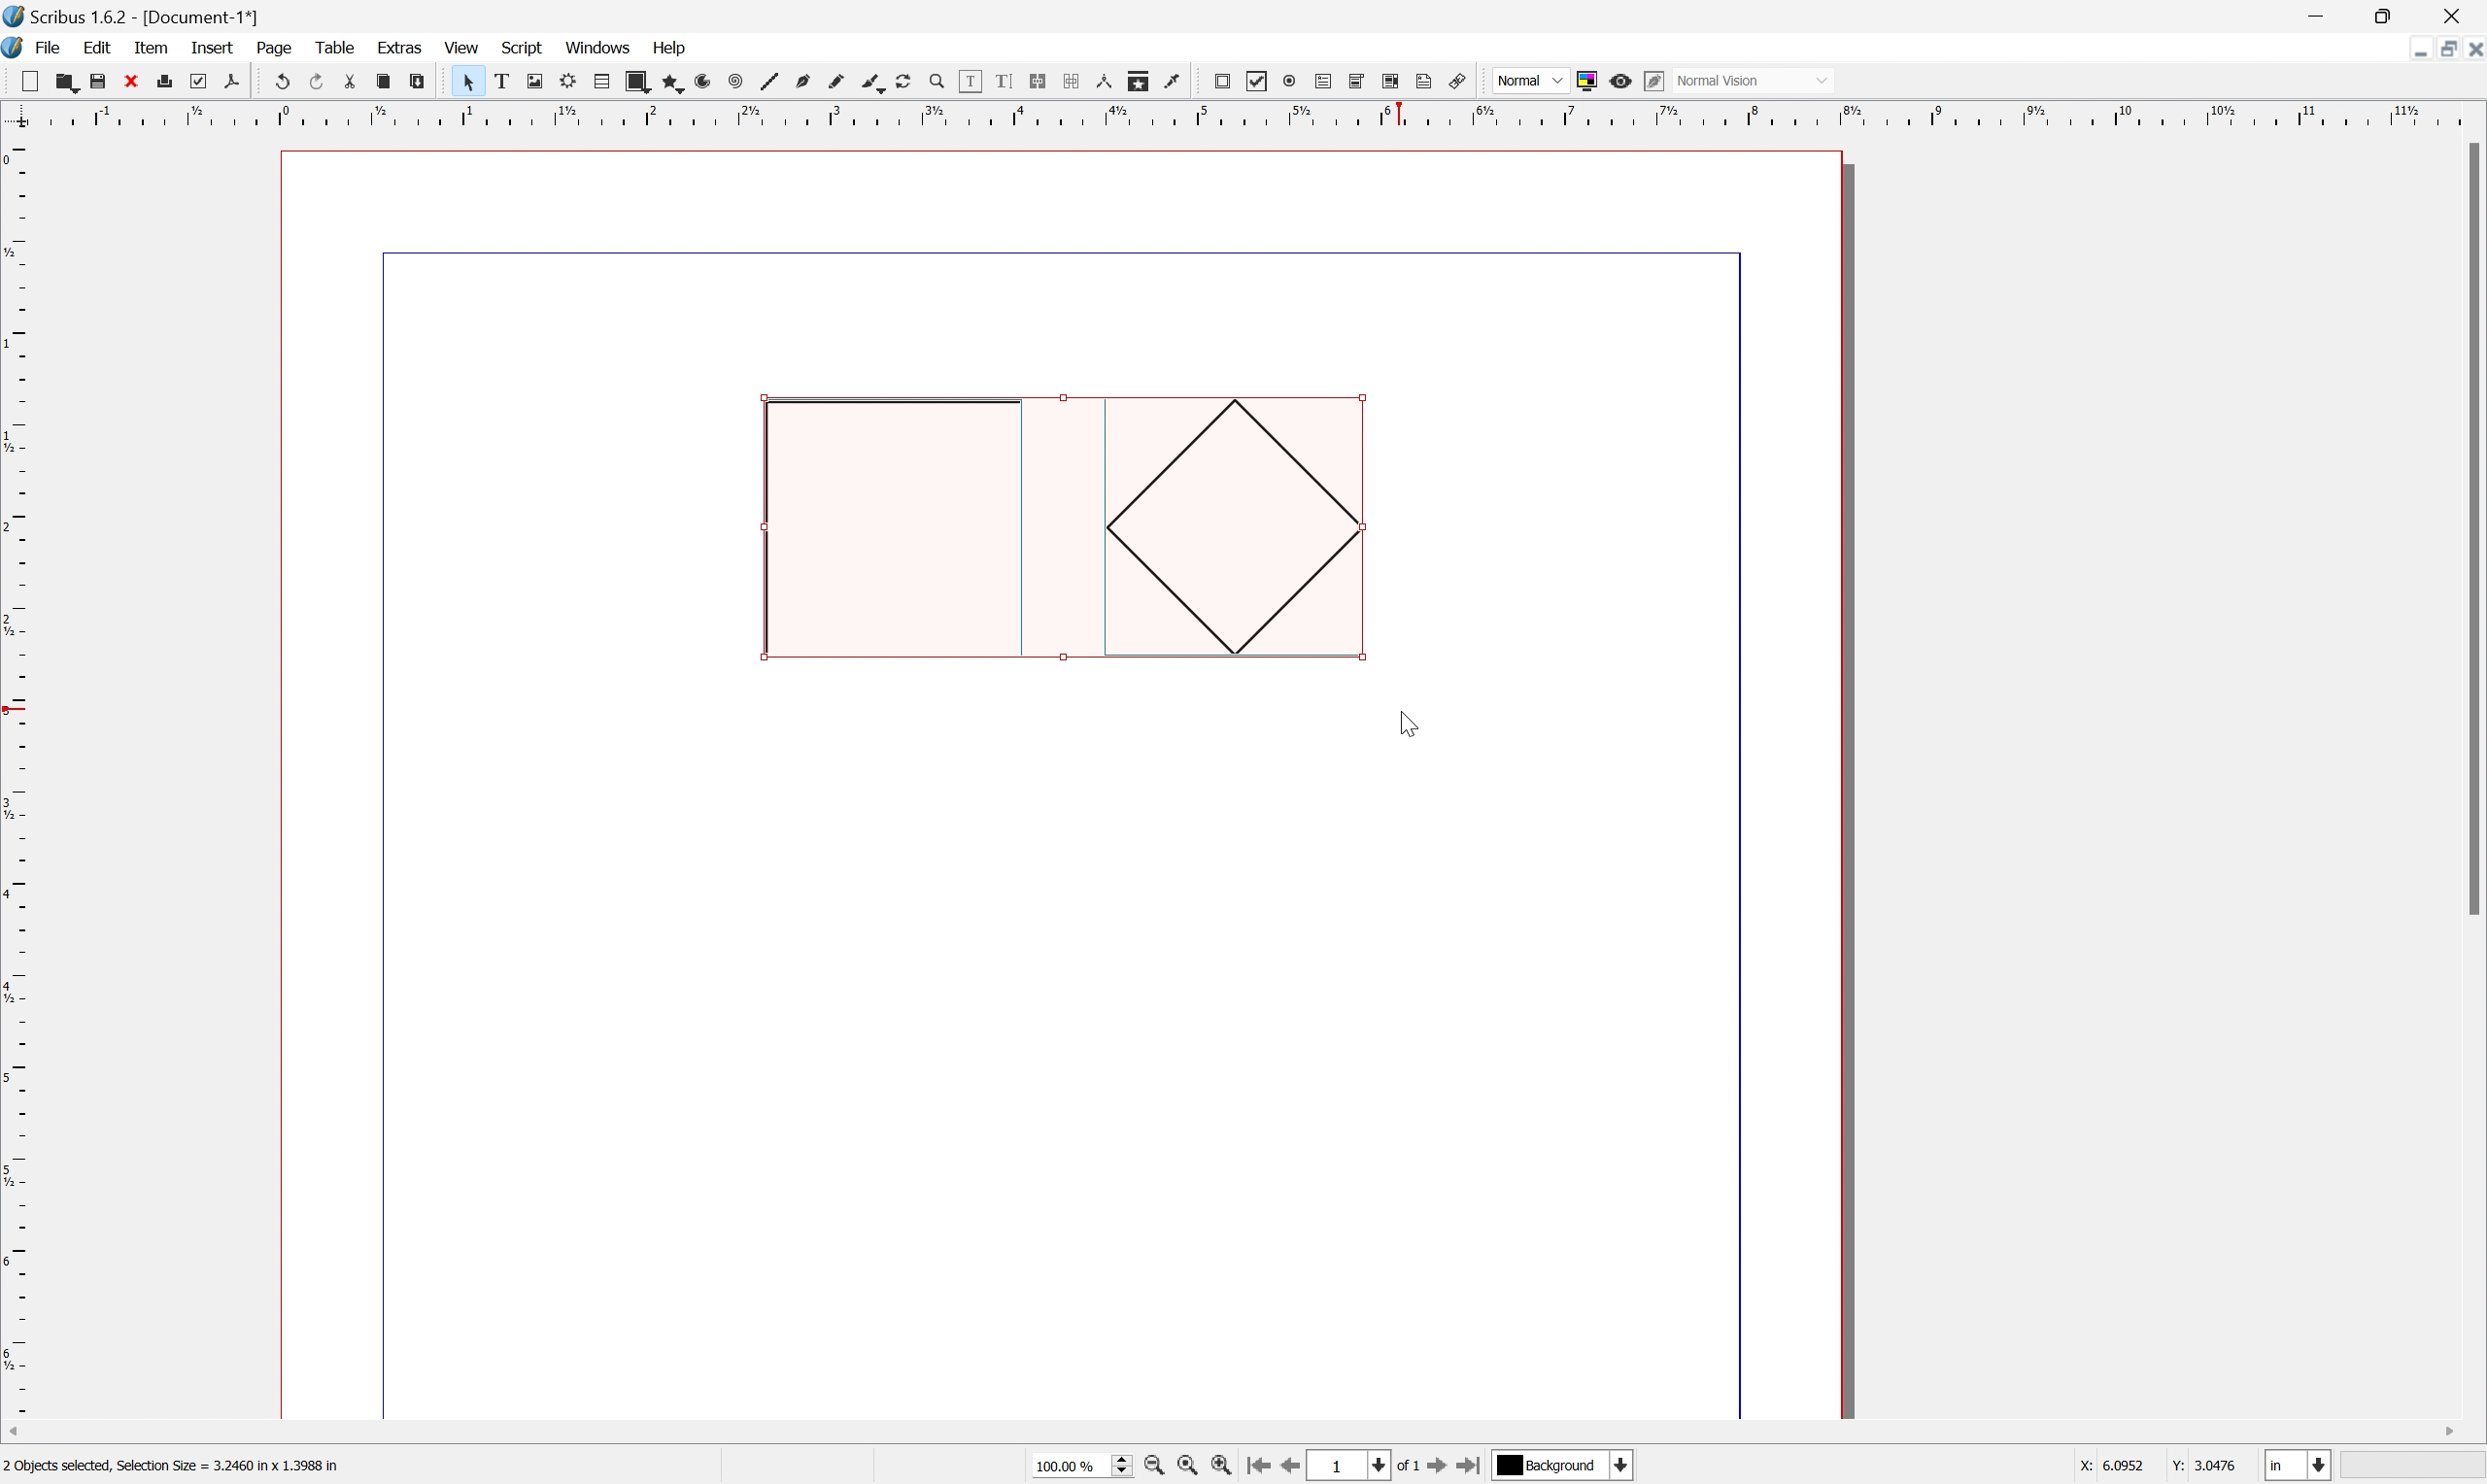 This screenshot has width=2487, height=1484. Describe the element at coordinates (2411, 51) in the screenshot. I see `Minimize` at that location.